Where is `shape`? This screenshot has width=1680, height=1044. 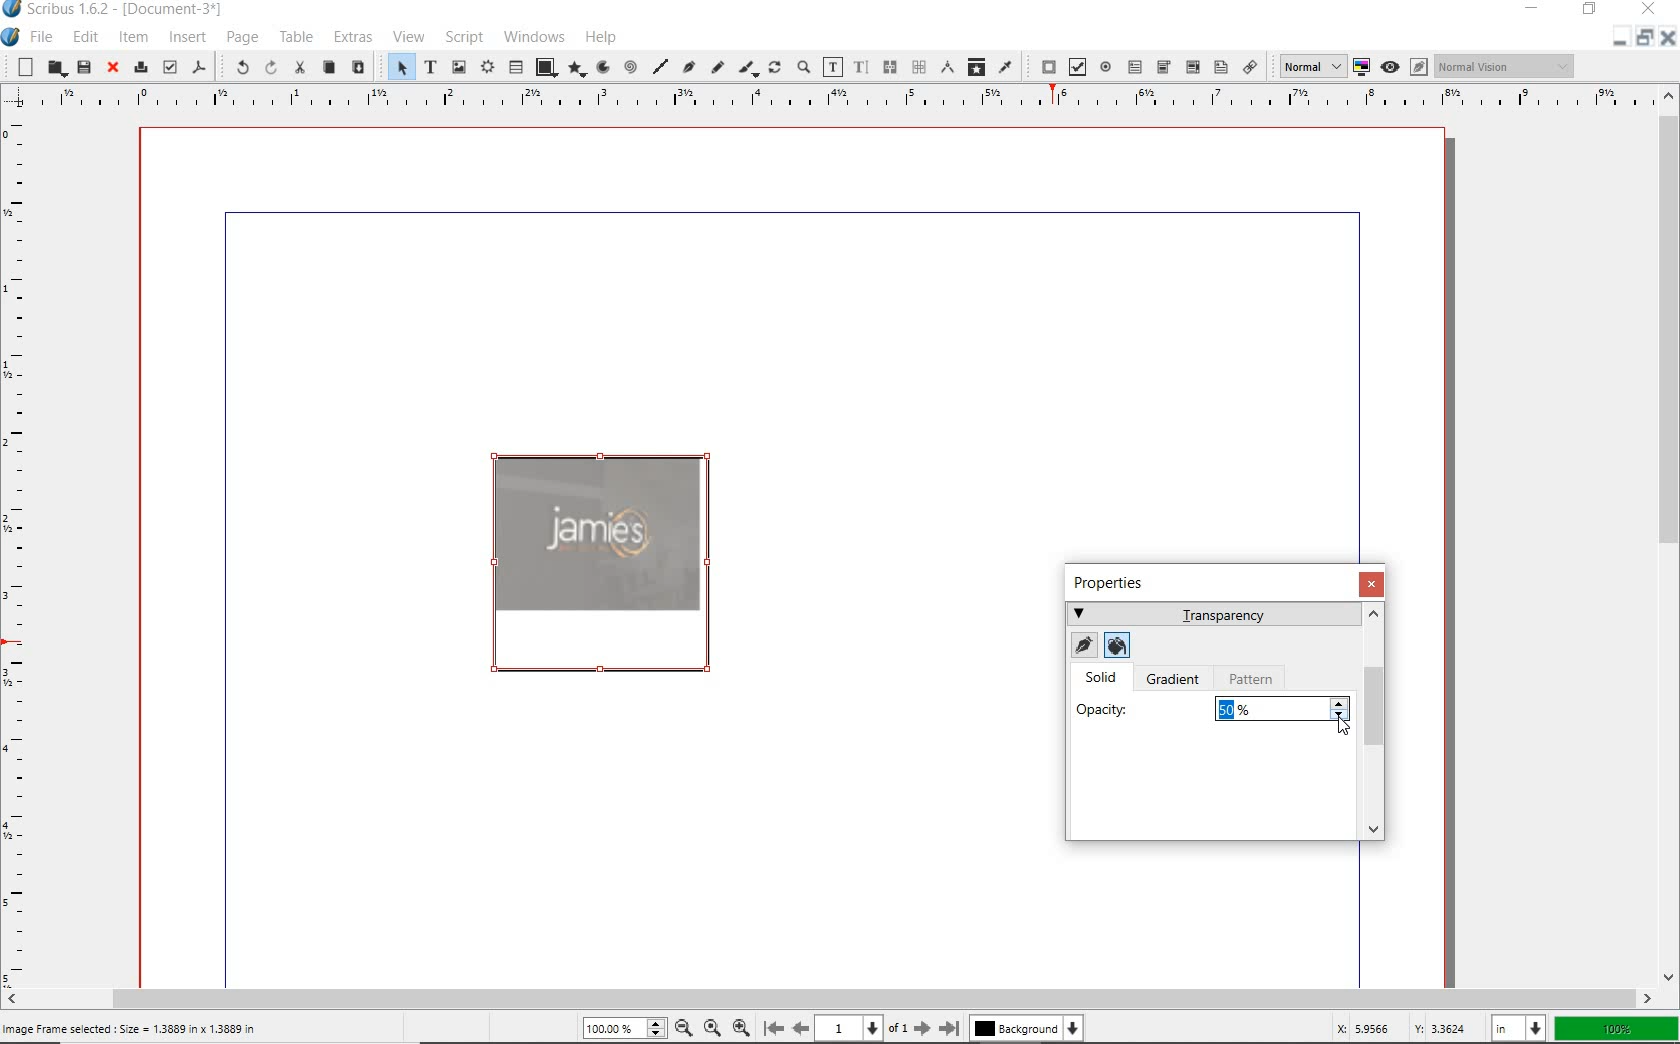 shape is located at coordinates (545, 67).